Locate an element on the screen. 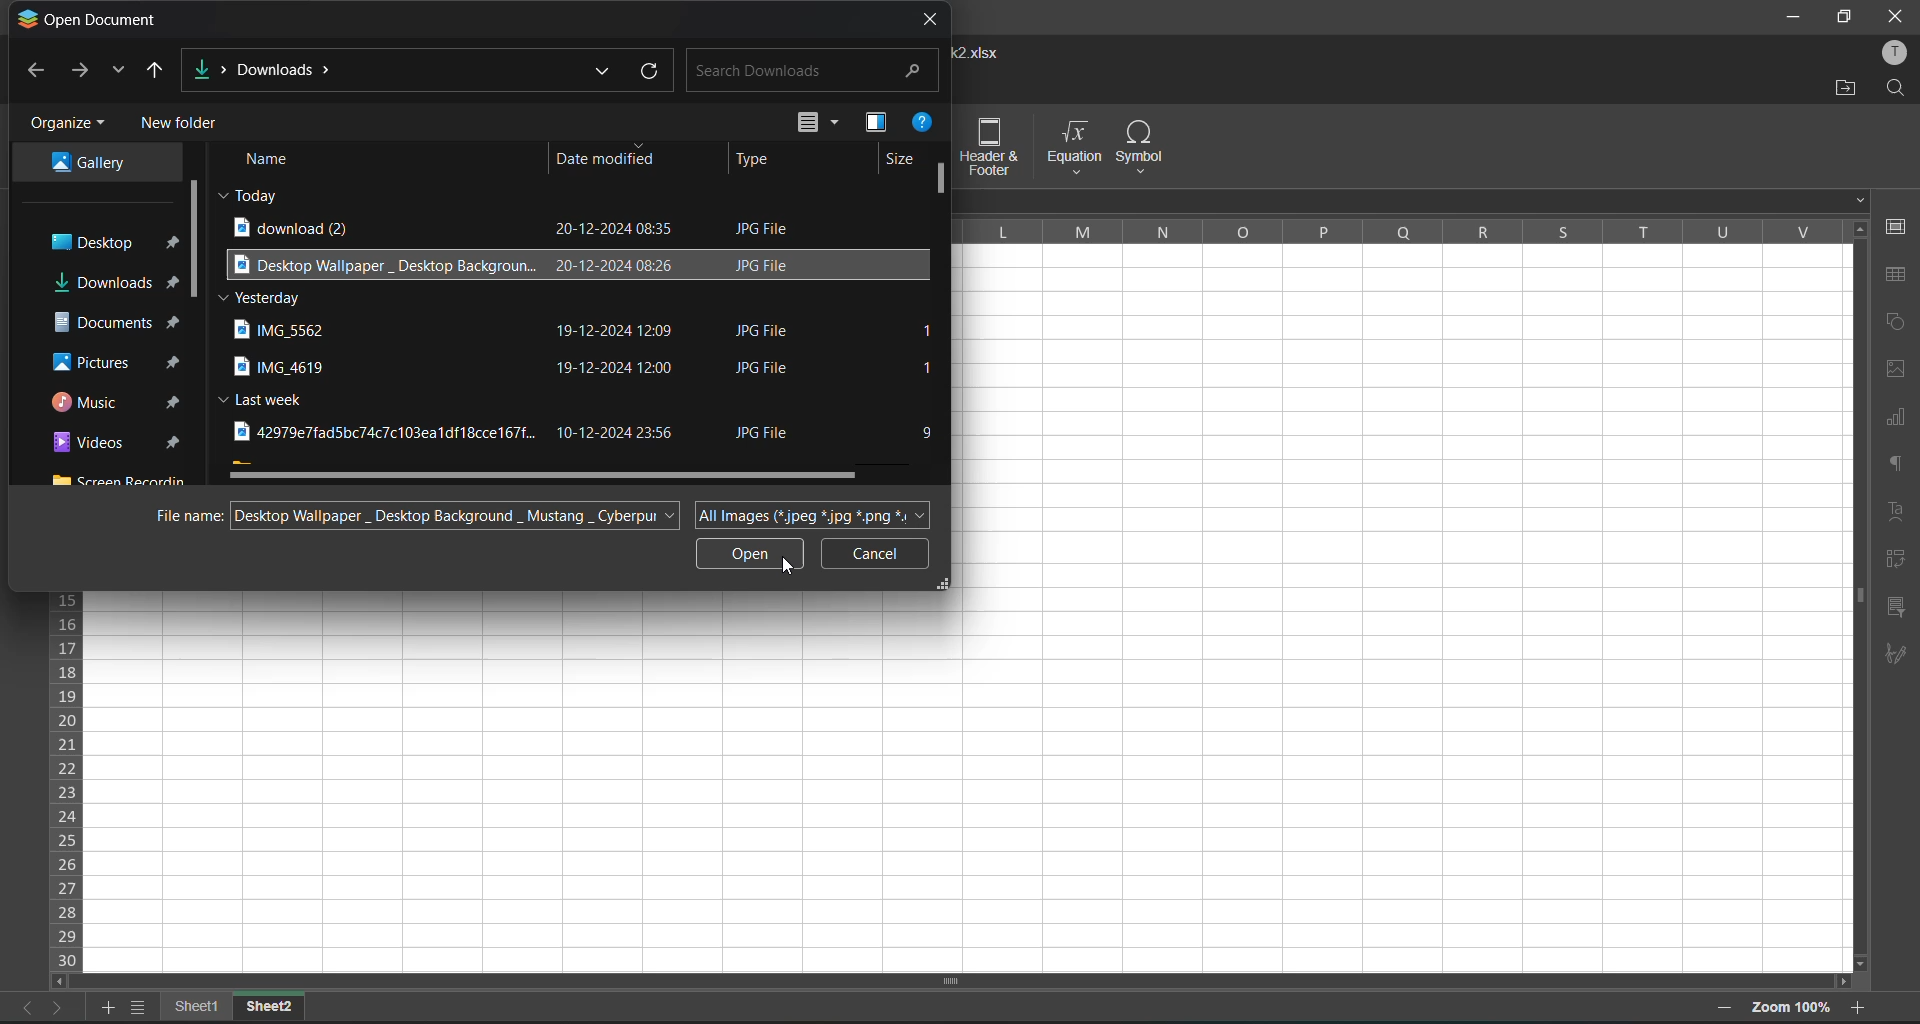  IMG_4619 19-12-2024 12:00 JPG File is located at coordinates (534, 368).